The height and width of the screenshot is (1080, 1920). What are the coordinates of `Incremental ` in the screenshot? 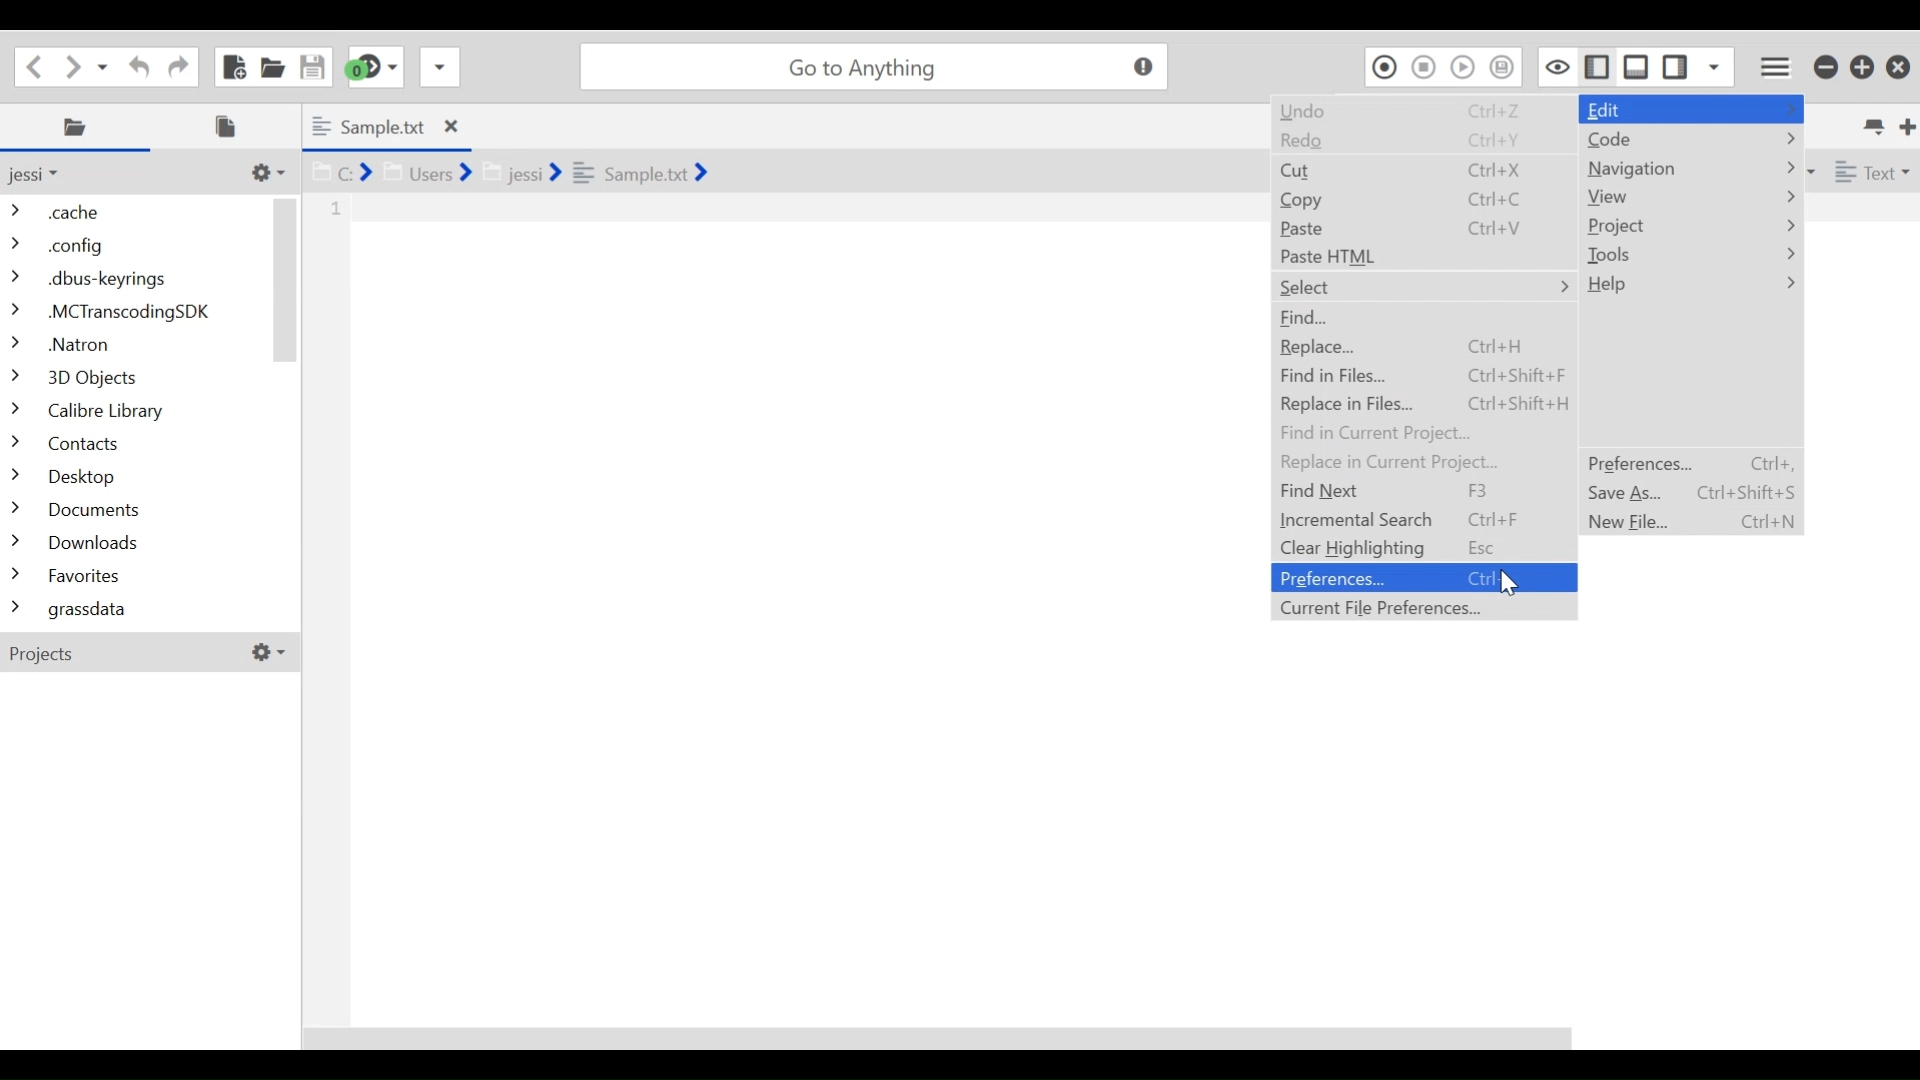 It's located at (1421, 520).